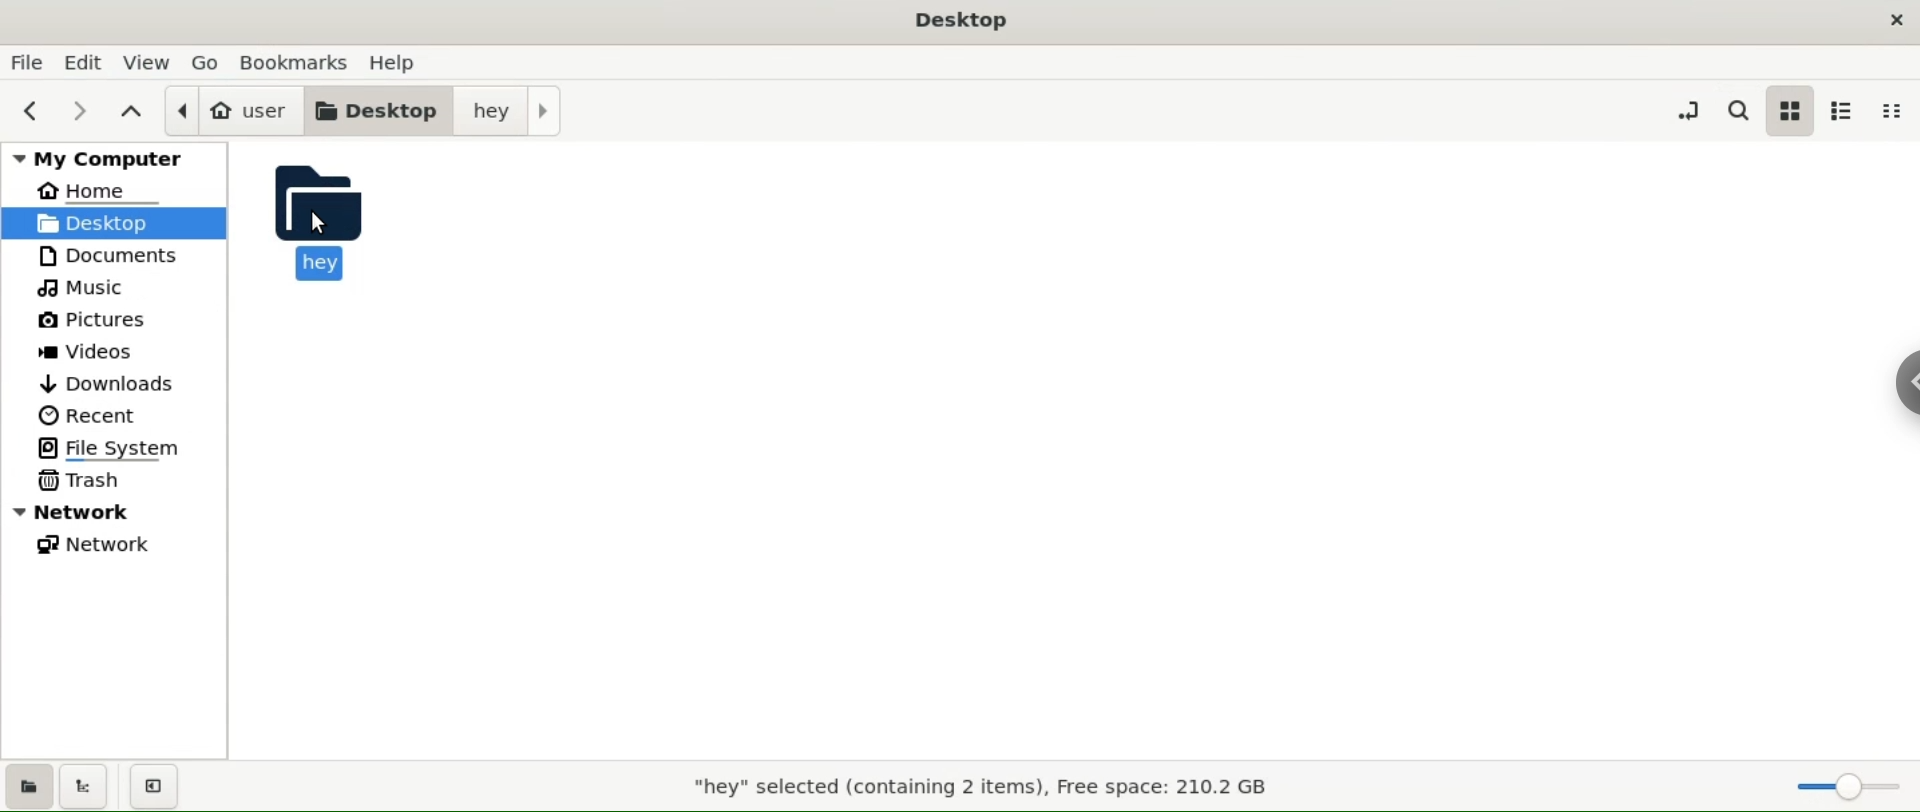 Image resolution: width=1920 pixels, height=812 pixels. What do you see at coordinates (82, 480) in the screenshot?
I see `trask` at bounding box center [82, 480].